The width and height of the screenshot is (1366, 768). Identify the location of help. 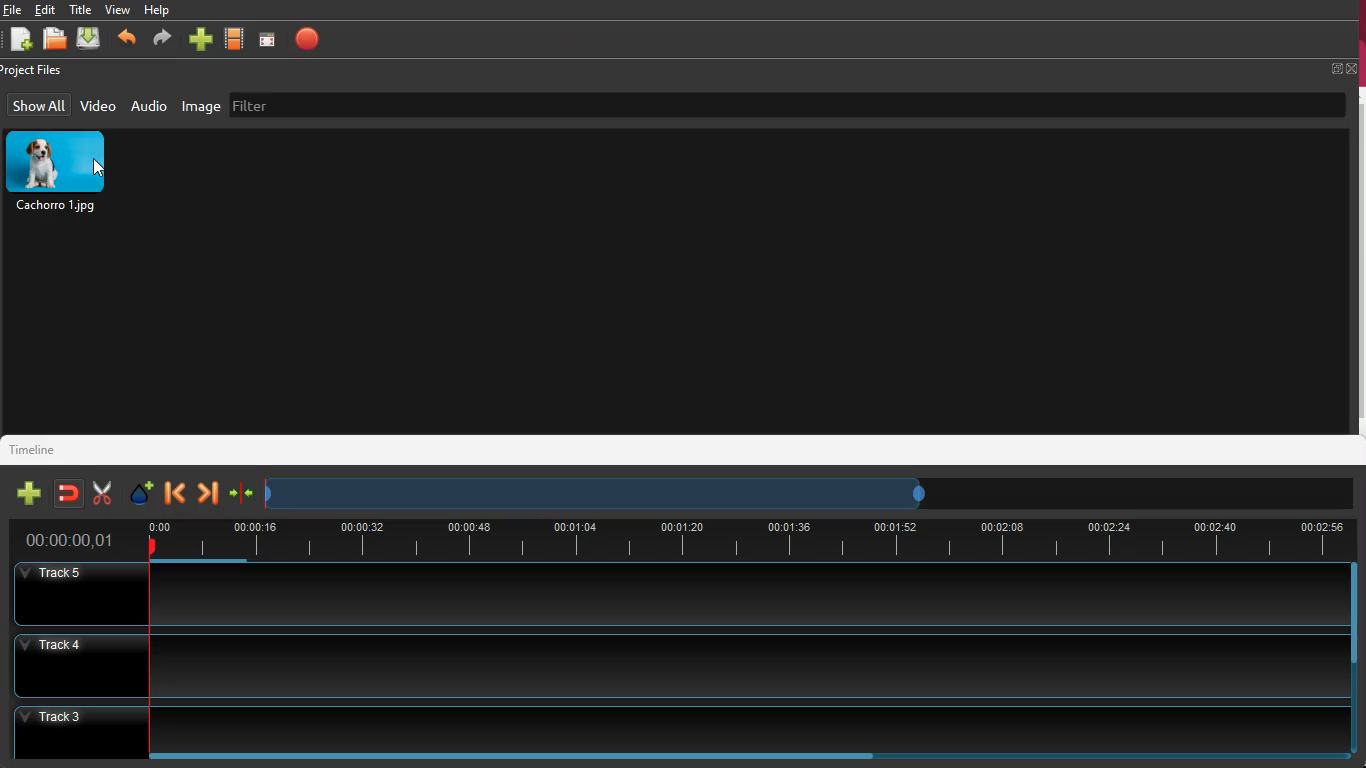
(161, 10).